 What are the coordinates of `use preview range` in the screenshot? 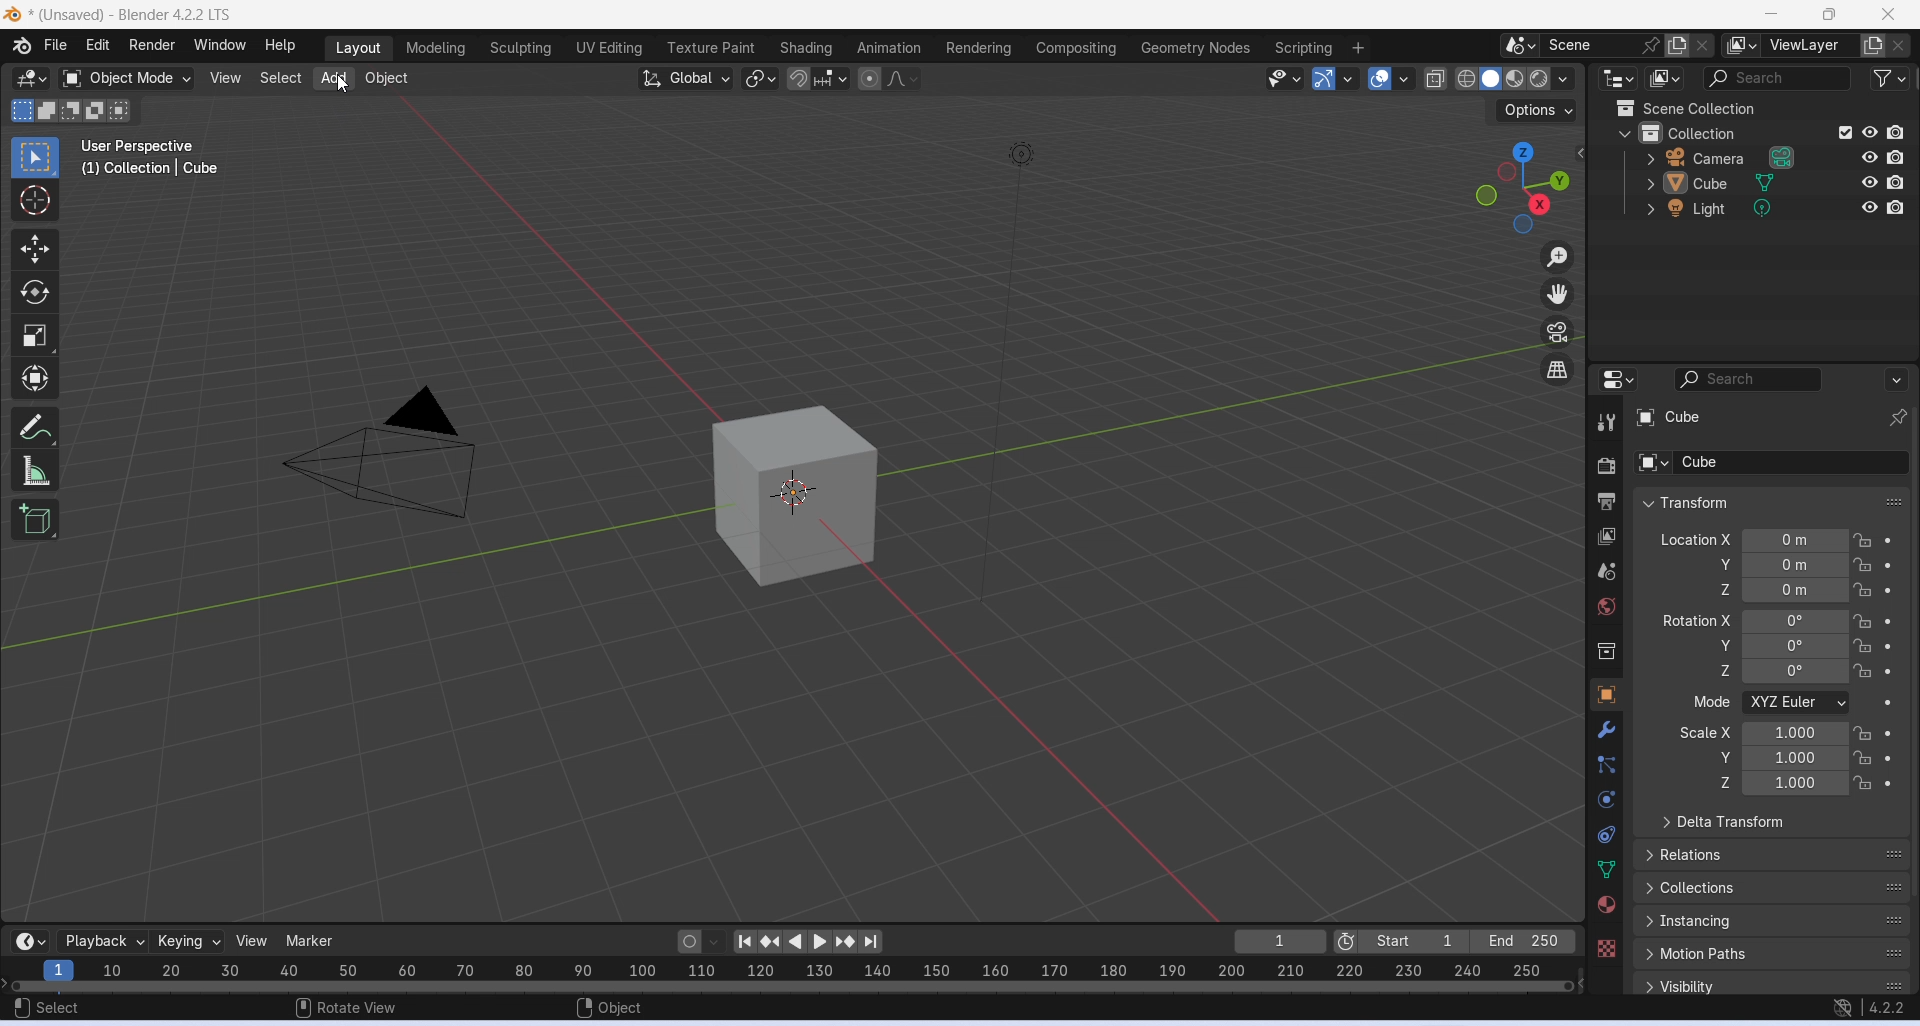 It's located at (1345, 943).